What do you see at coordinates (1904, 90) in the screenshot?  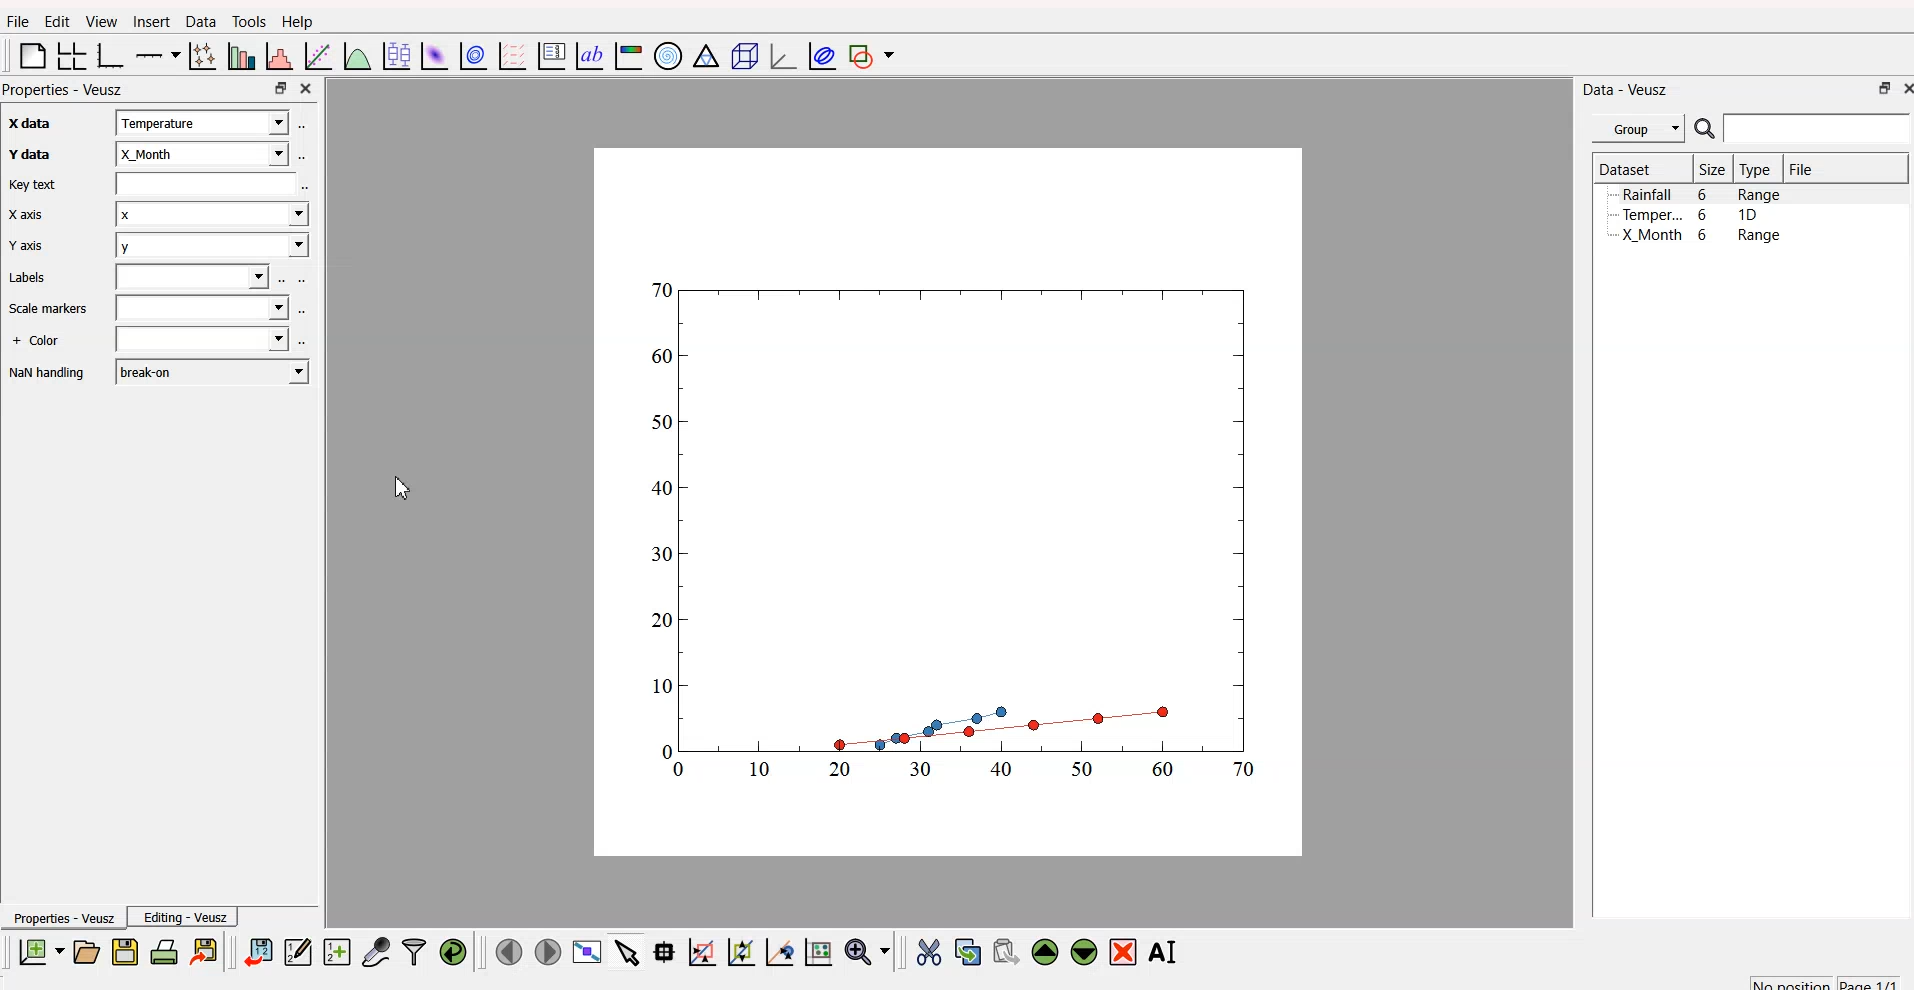 I see `close` at bounding box center [1904, 90].